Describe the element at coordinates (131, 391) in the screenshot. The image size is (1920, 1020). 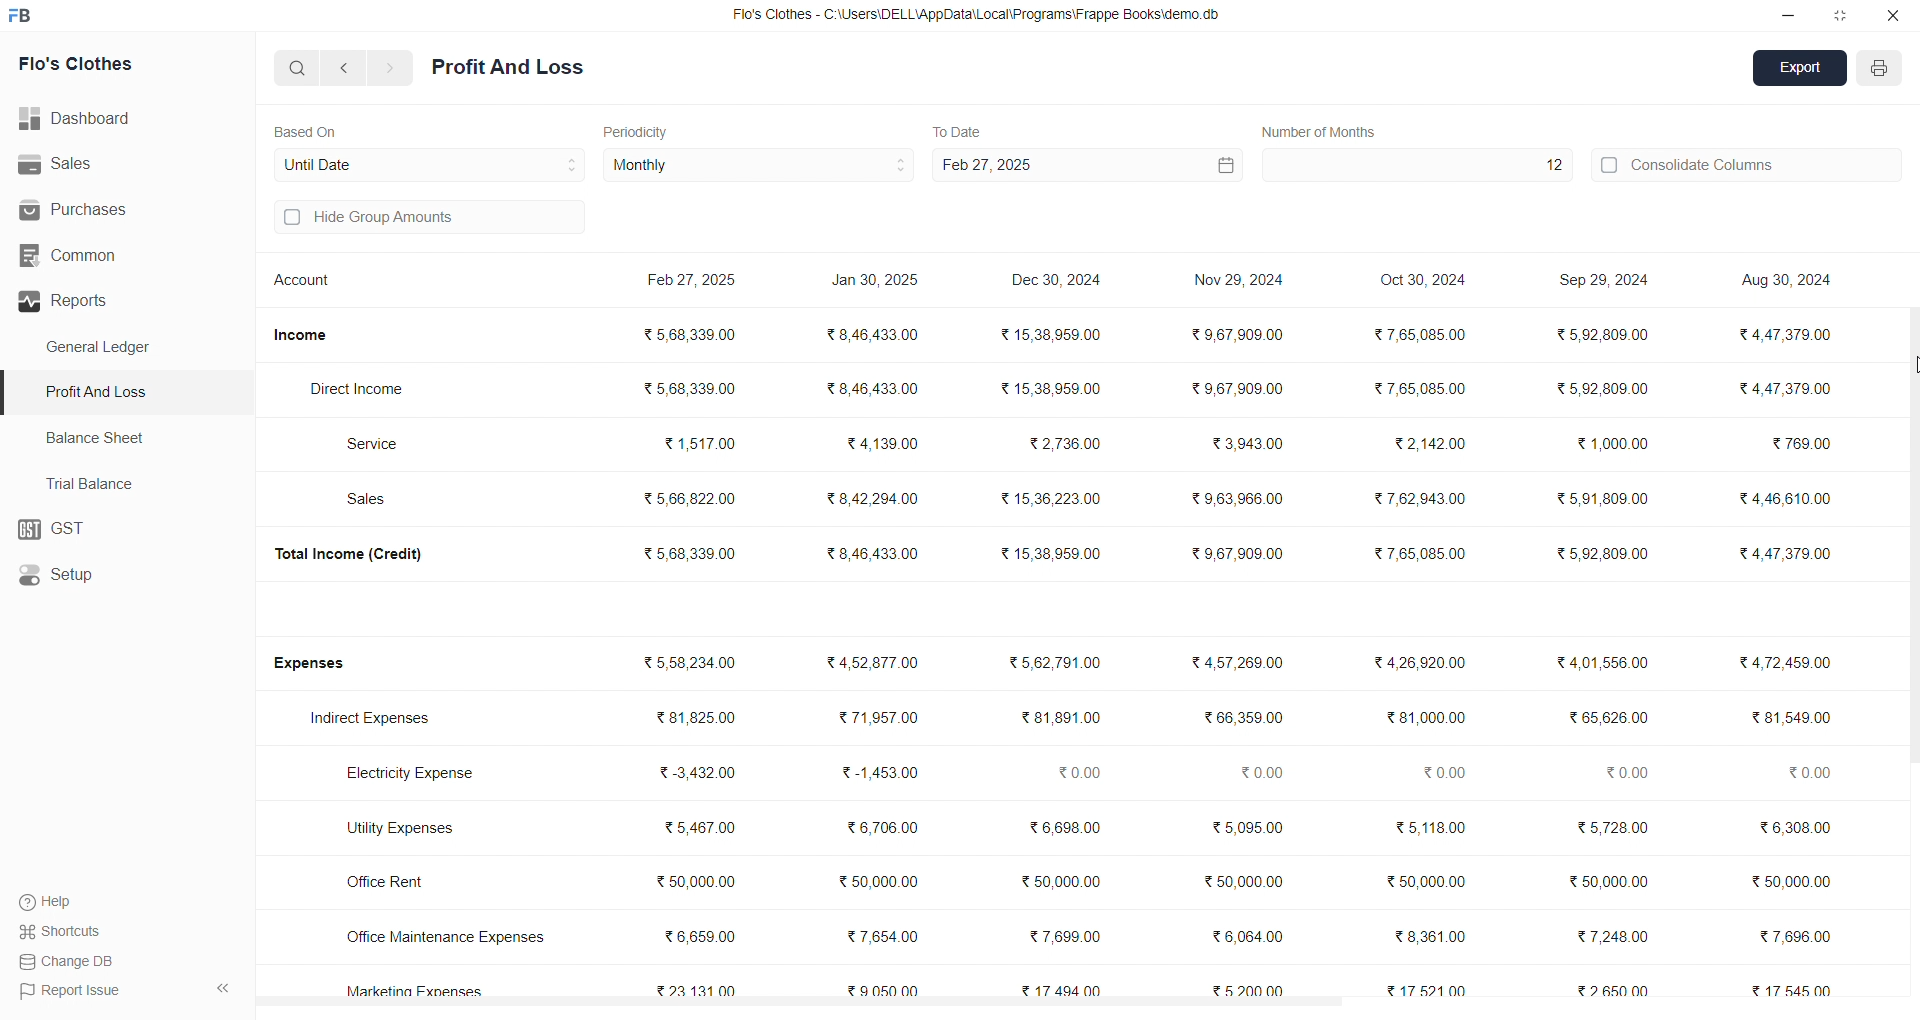
I see `Profit And Loss` at that location.